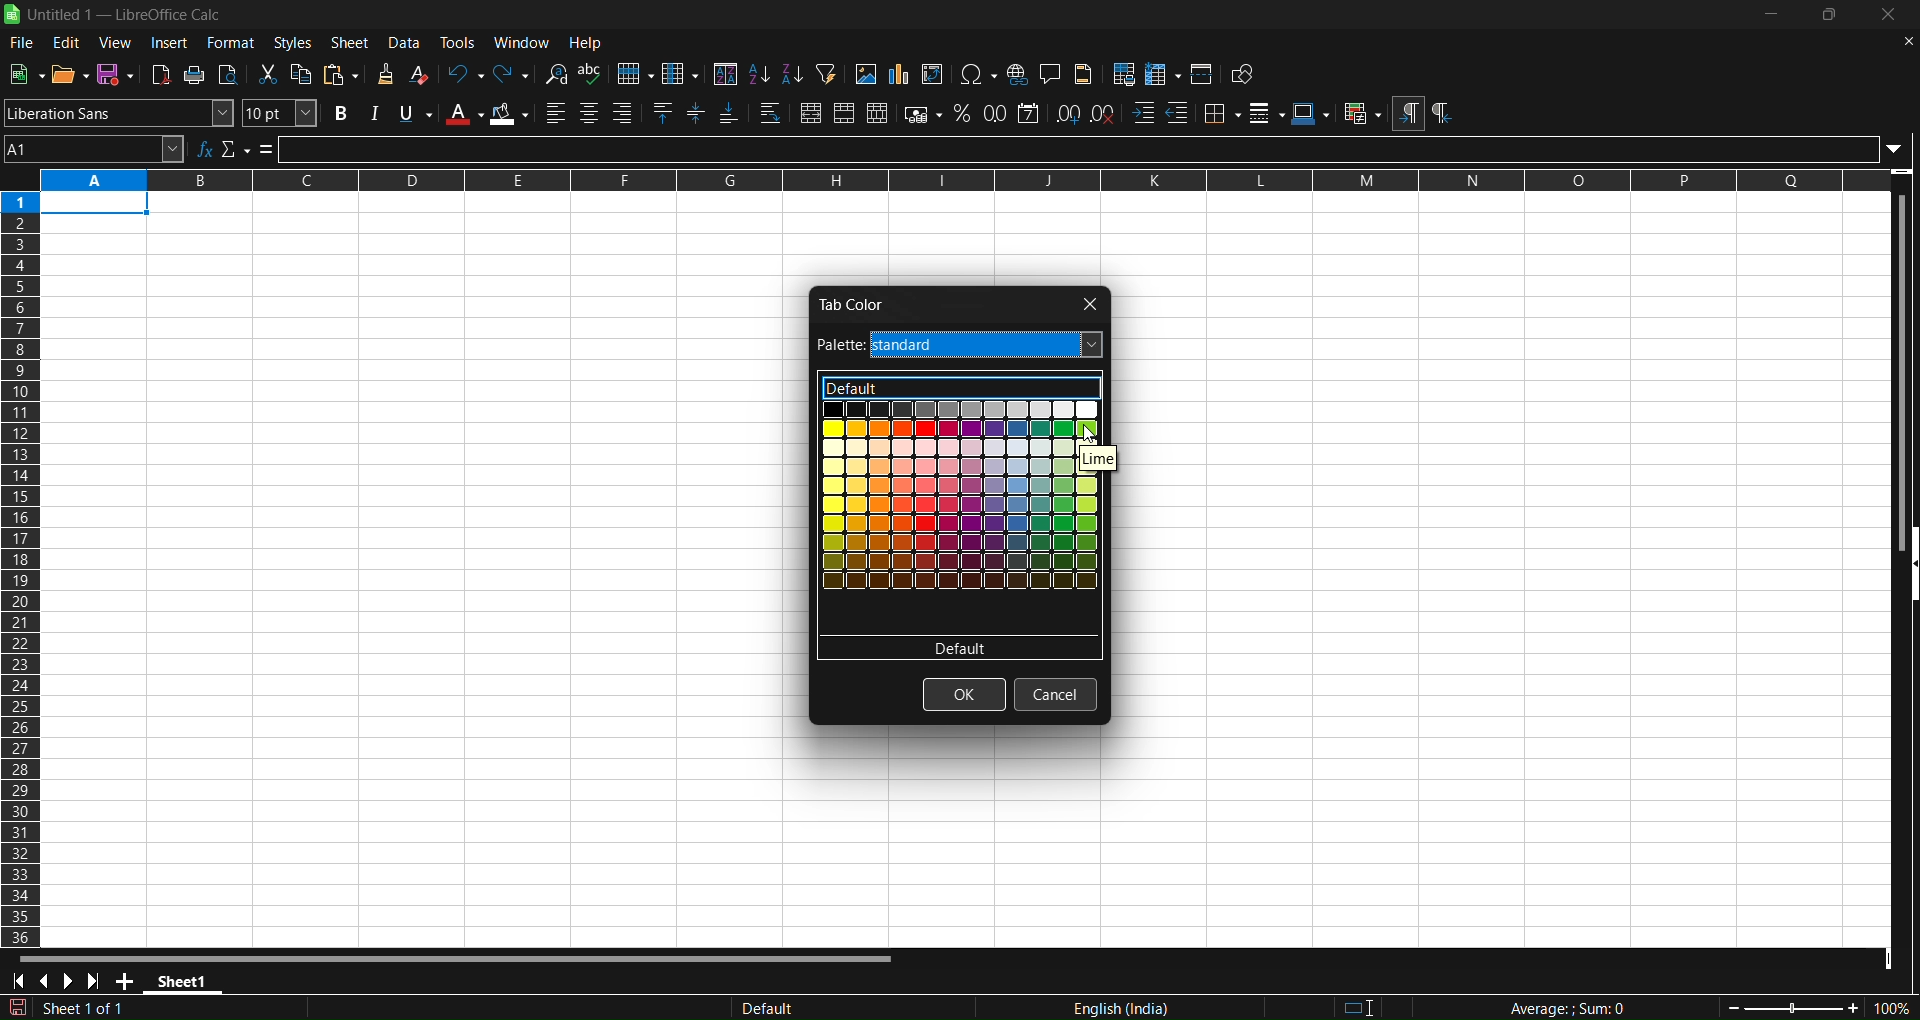 The image size is (1920, 1020). Describe the element at coordinates (231, 42) in the screenshot. I see `format` at that location.